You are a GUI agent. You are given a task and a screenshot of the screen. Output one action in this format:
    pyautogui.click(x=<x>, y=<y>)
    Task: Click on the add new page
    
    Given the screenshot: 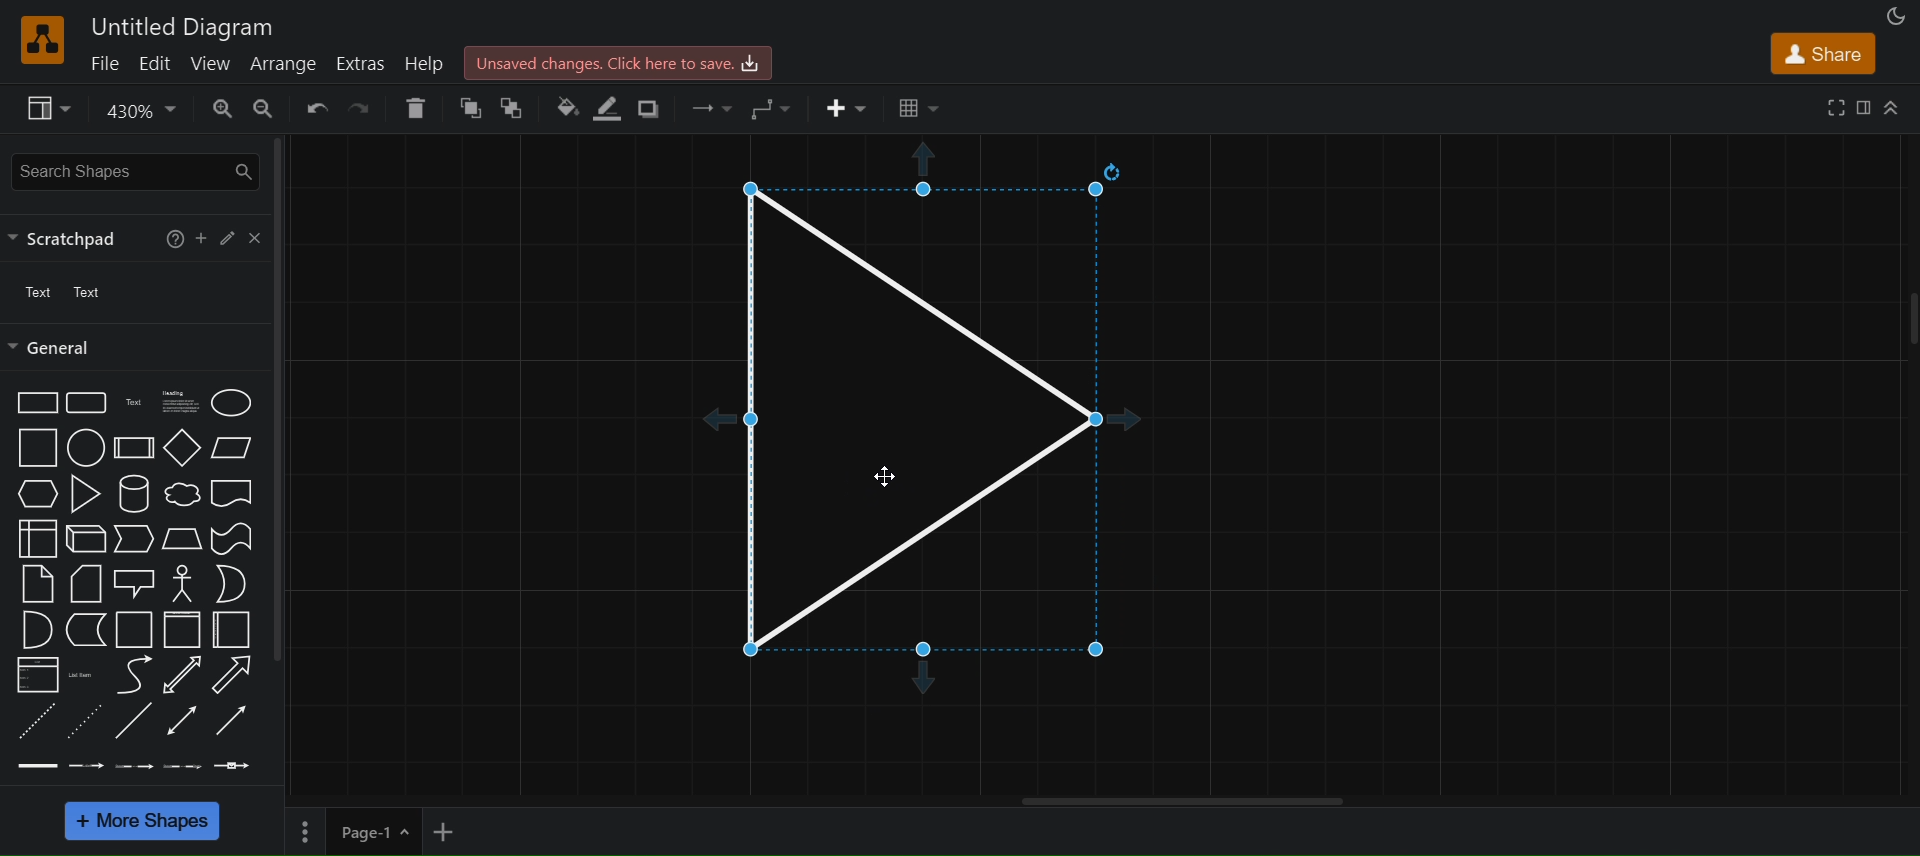 What is the action you would take?
    pyautogui.click(x=459, y=830)
    